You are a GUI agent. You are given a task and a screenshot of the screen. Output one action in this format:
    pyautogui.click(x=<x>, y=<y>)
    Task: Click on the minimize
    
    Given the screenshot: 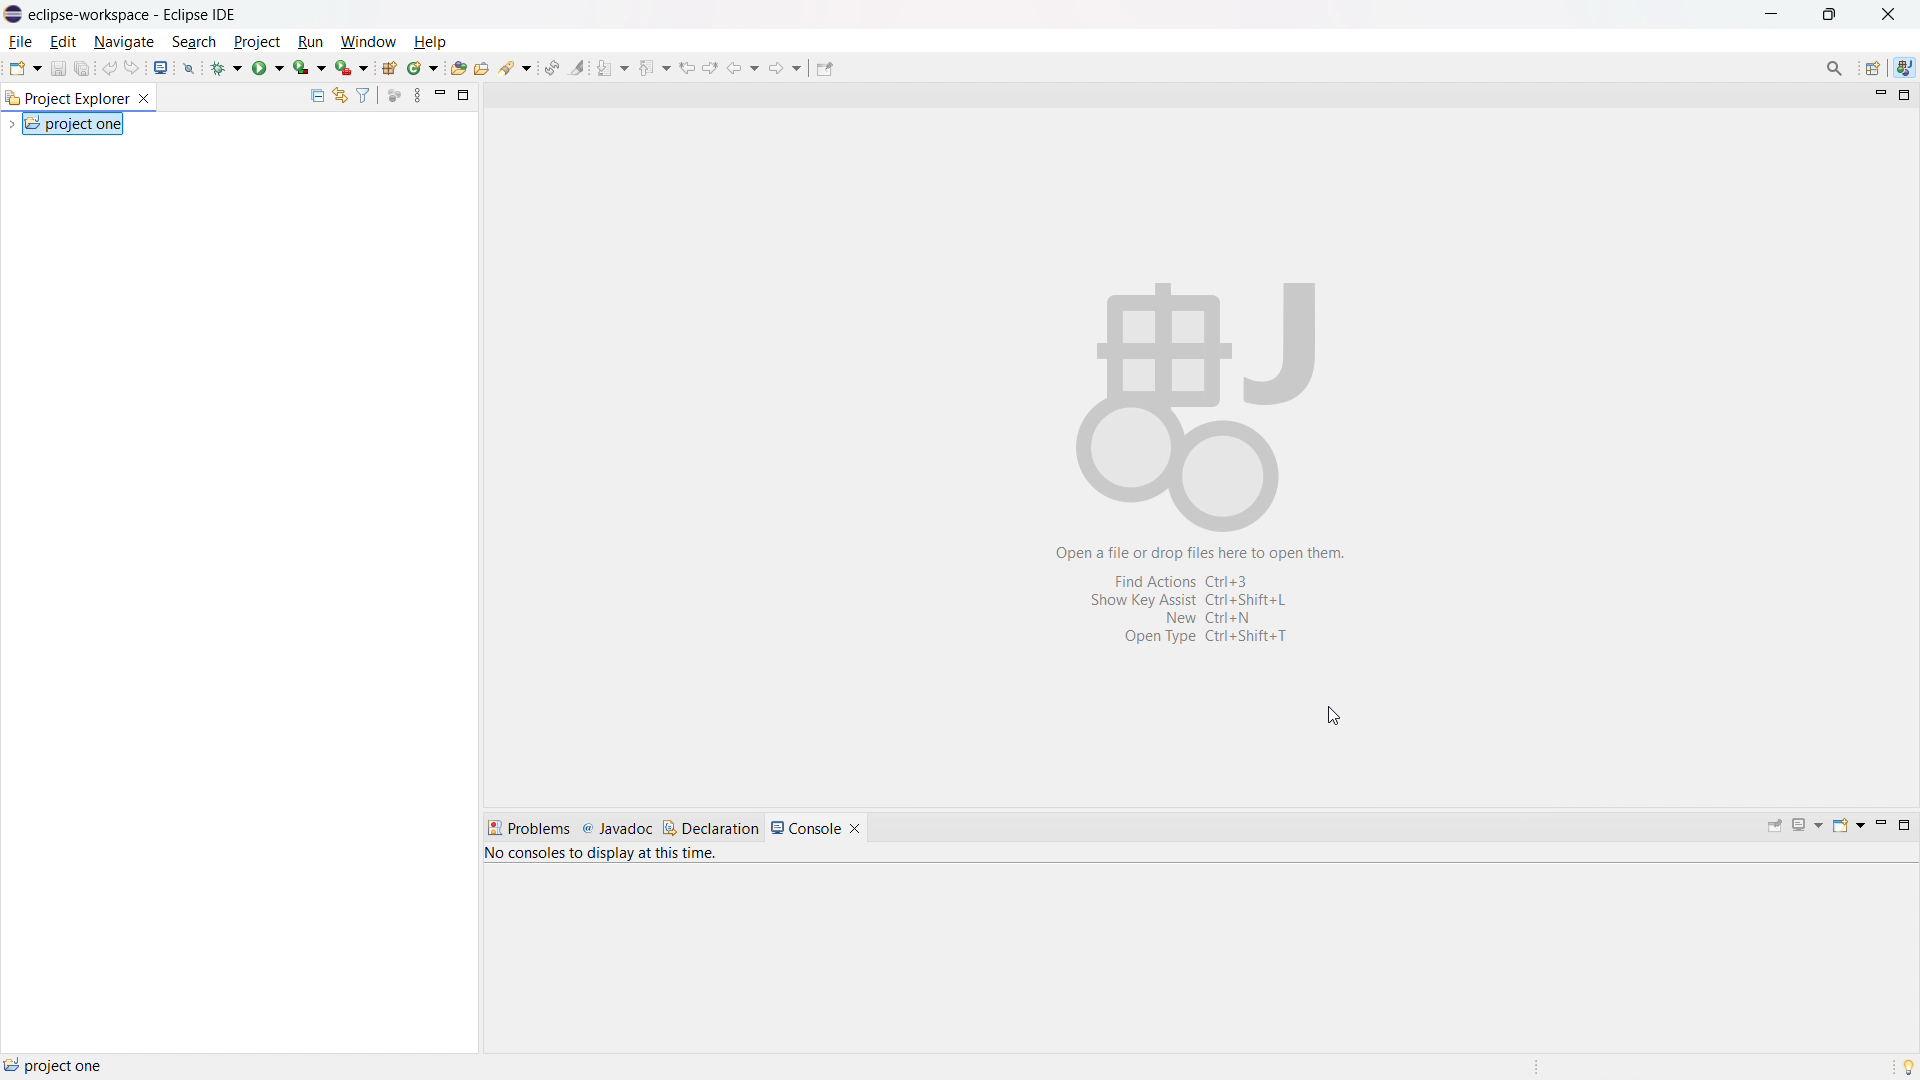 What is the action you would take?
    pyautogui.click(x=1830, y=15)
    